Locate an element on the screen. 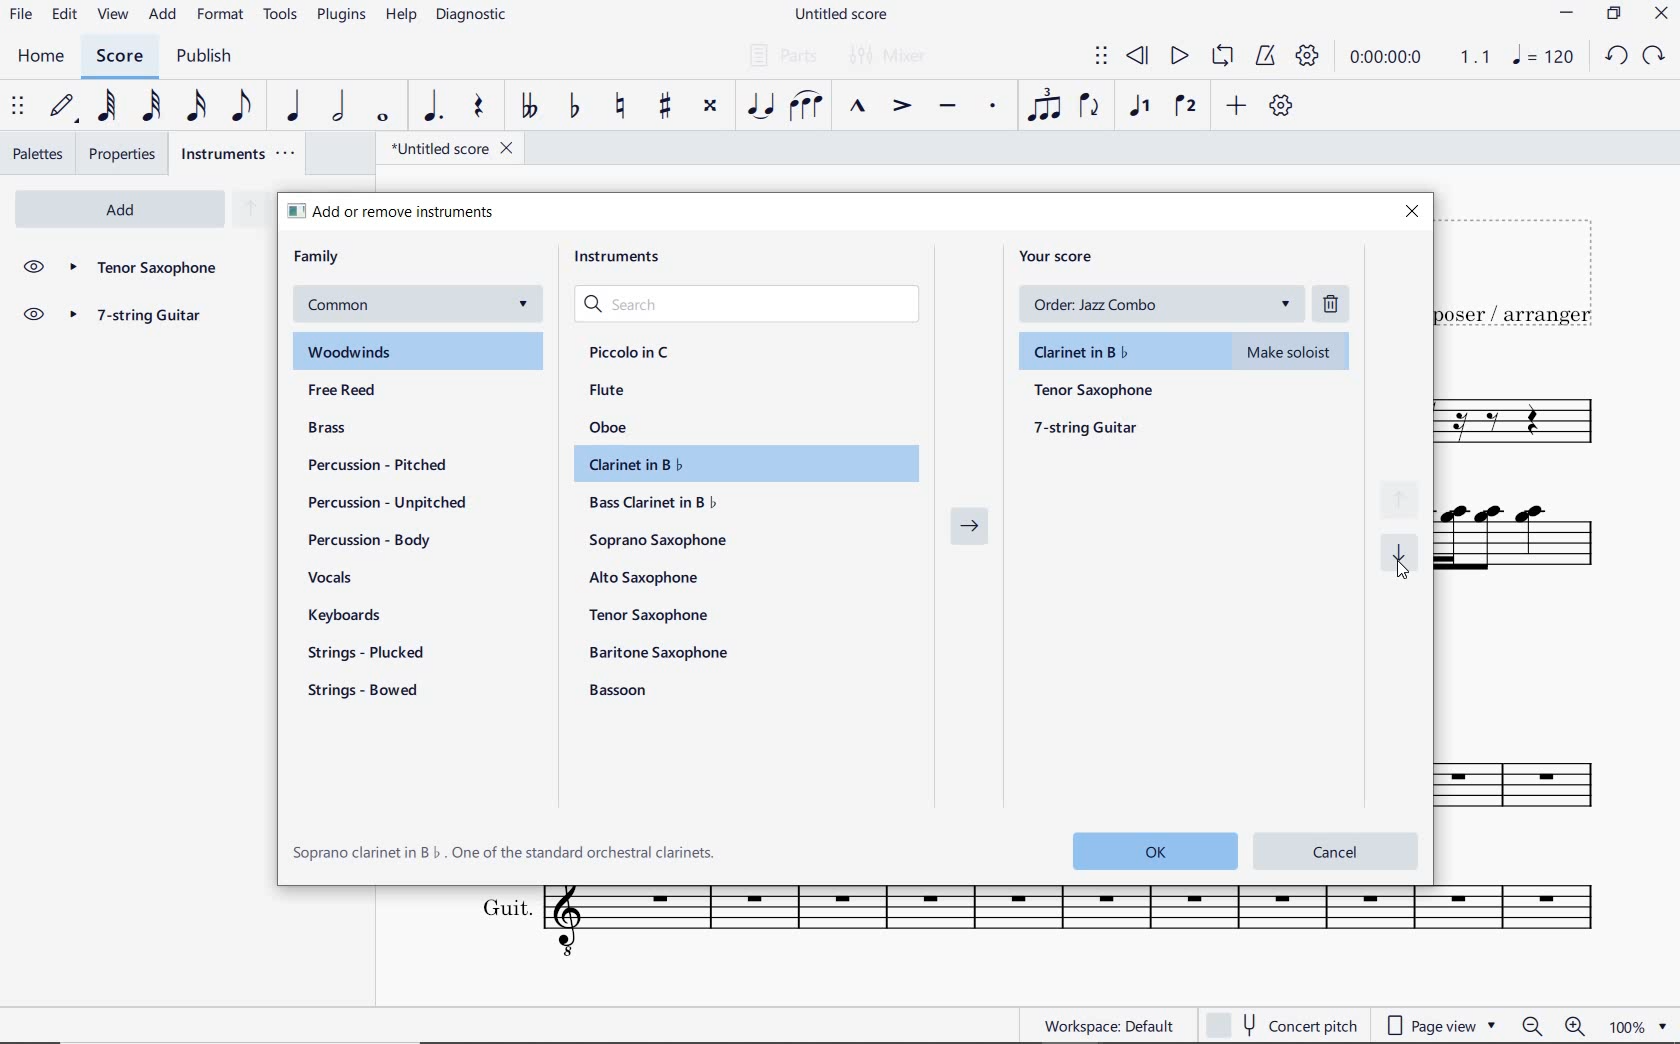 This screenshot has width=1680, height=1044. PALETTES is located at coordinates (37, 152).